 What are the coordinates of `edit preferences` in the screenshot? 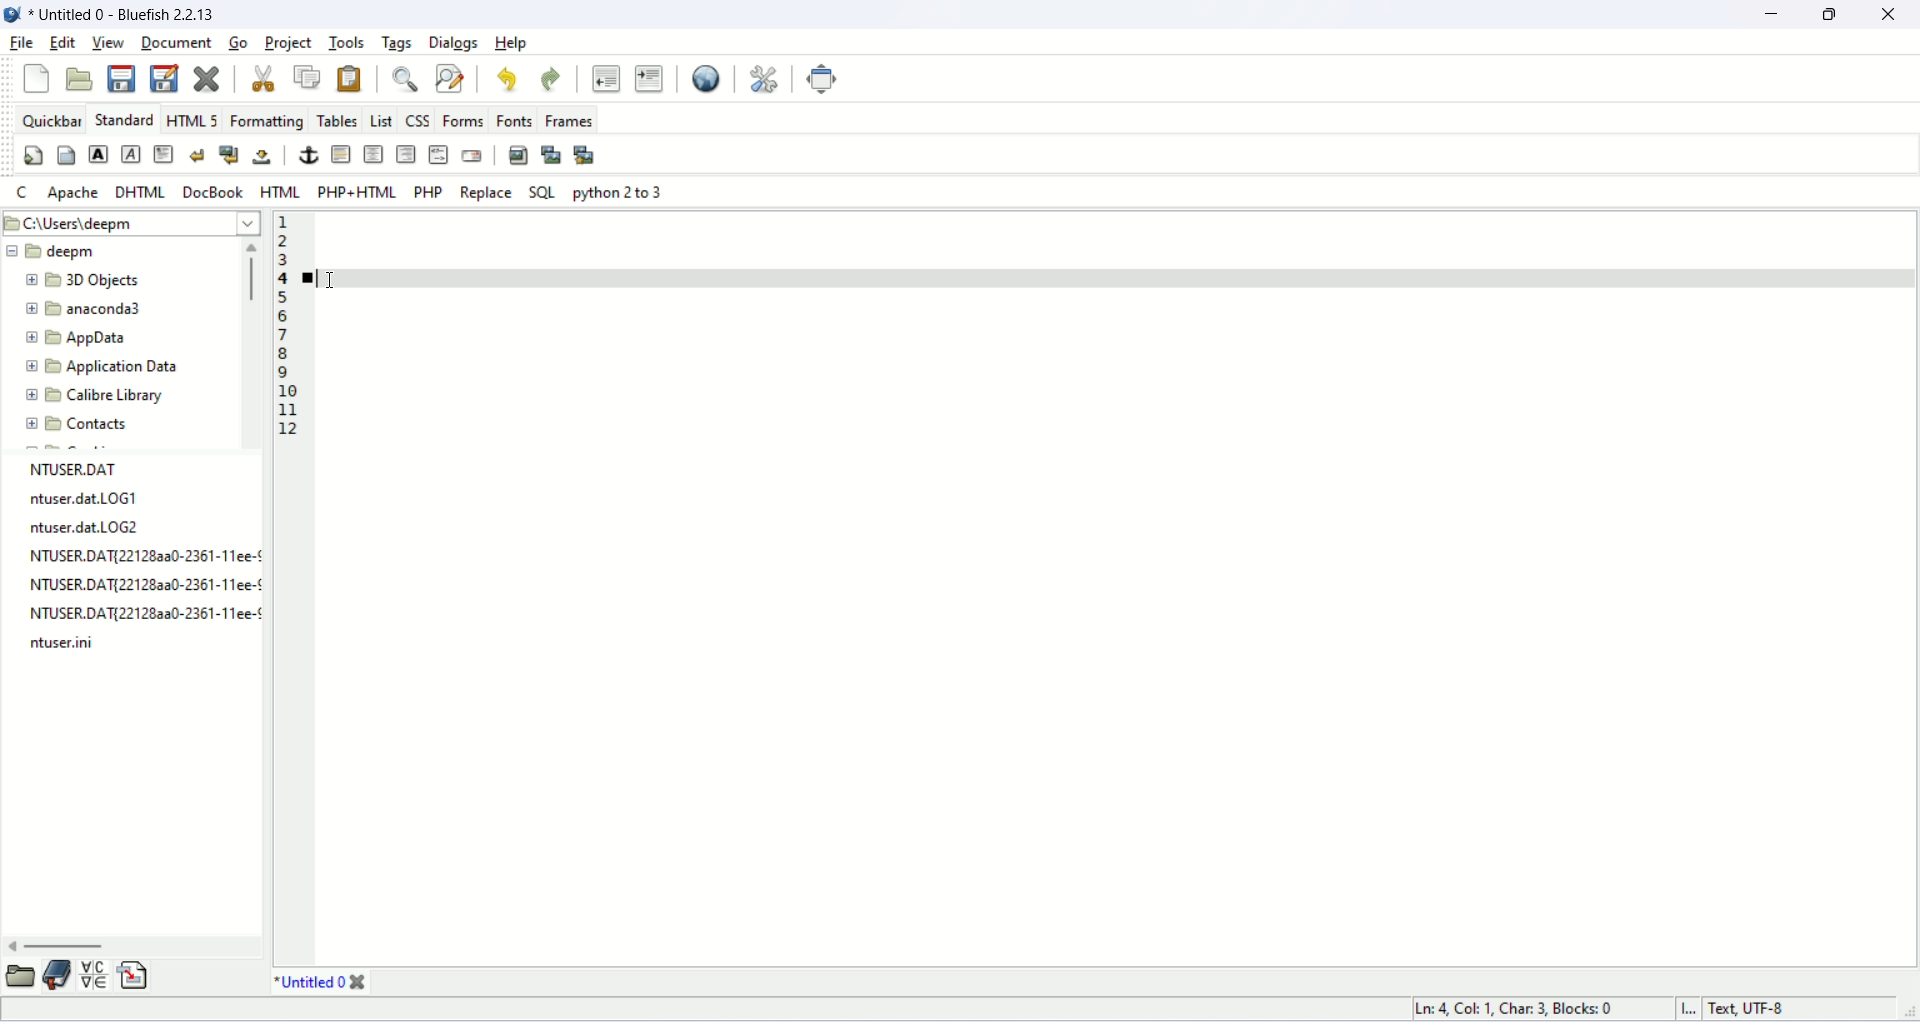 It's located at (766, 79).